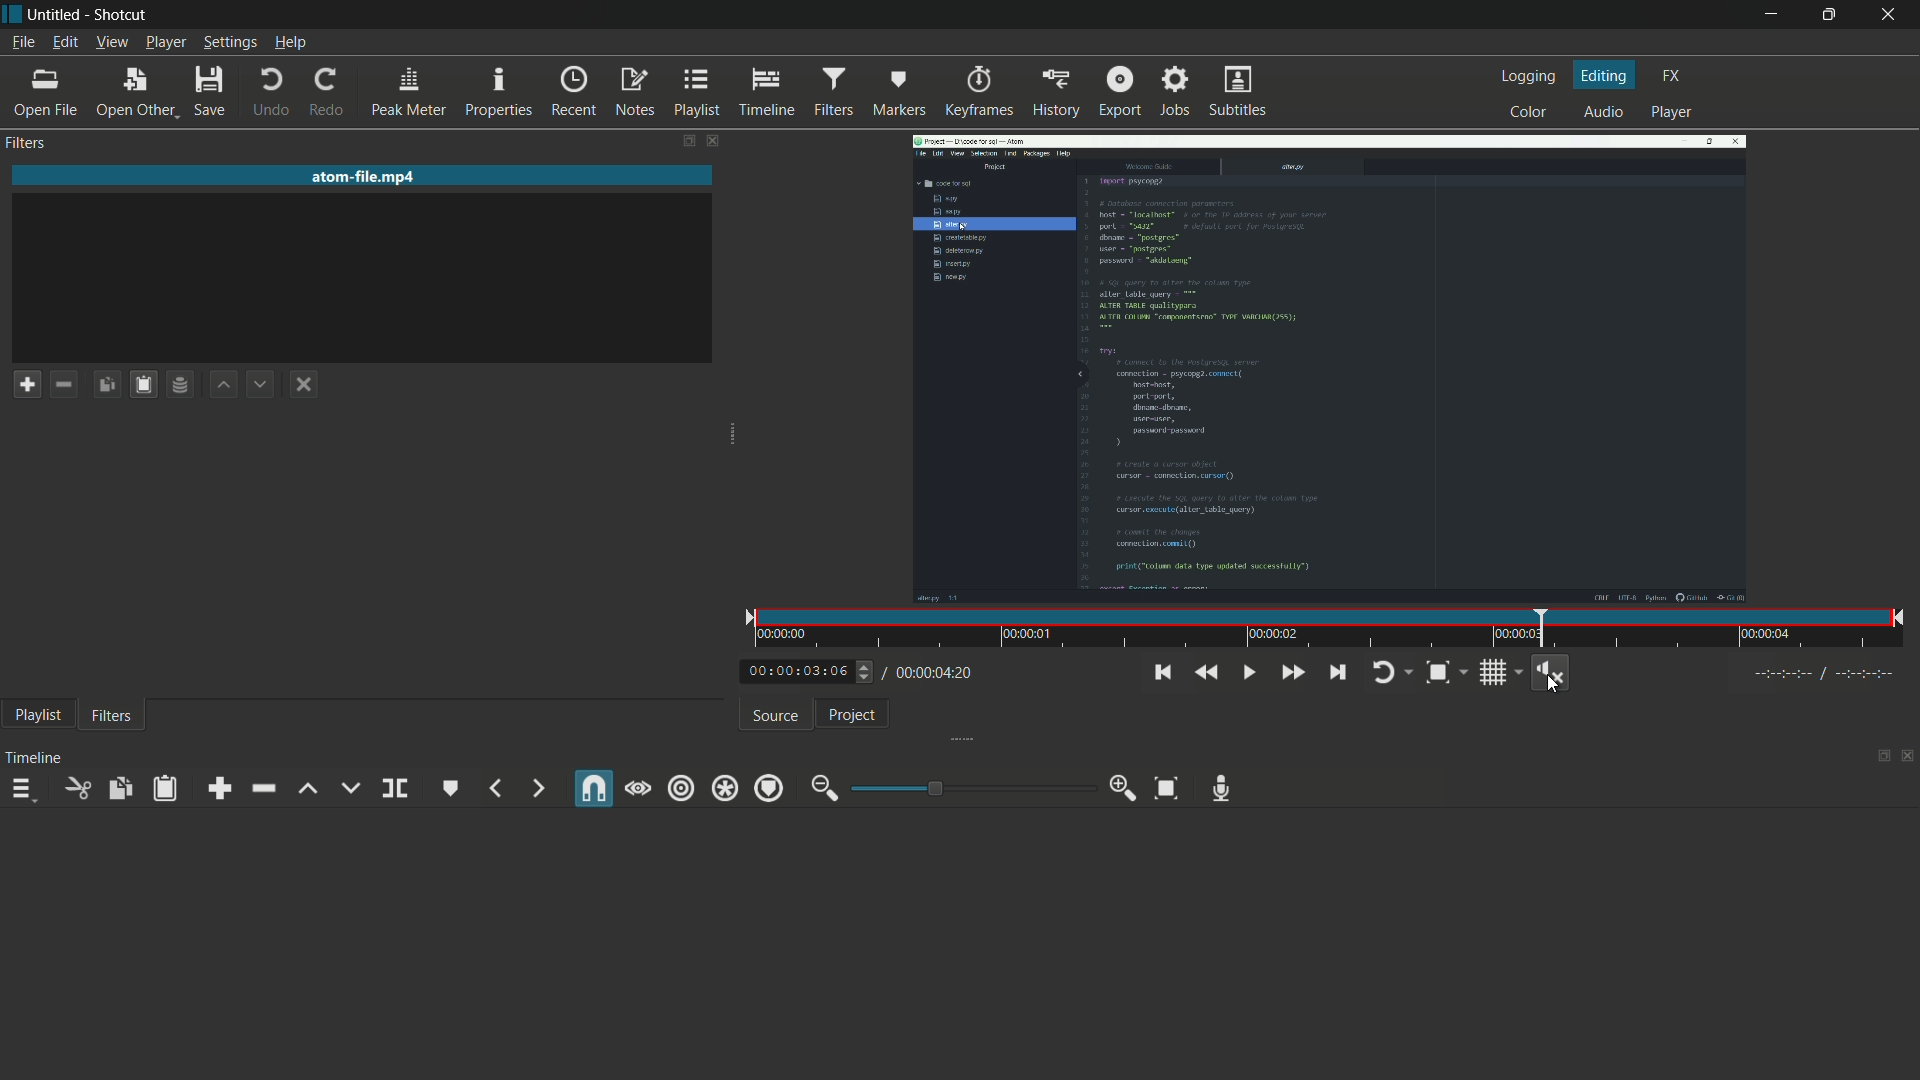 The image size is (1920, 1080). Describe the element at coordinates (260, 789) in the screenshot. I see `delete ripple` at that location.